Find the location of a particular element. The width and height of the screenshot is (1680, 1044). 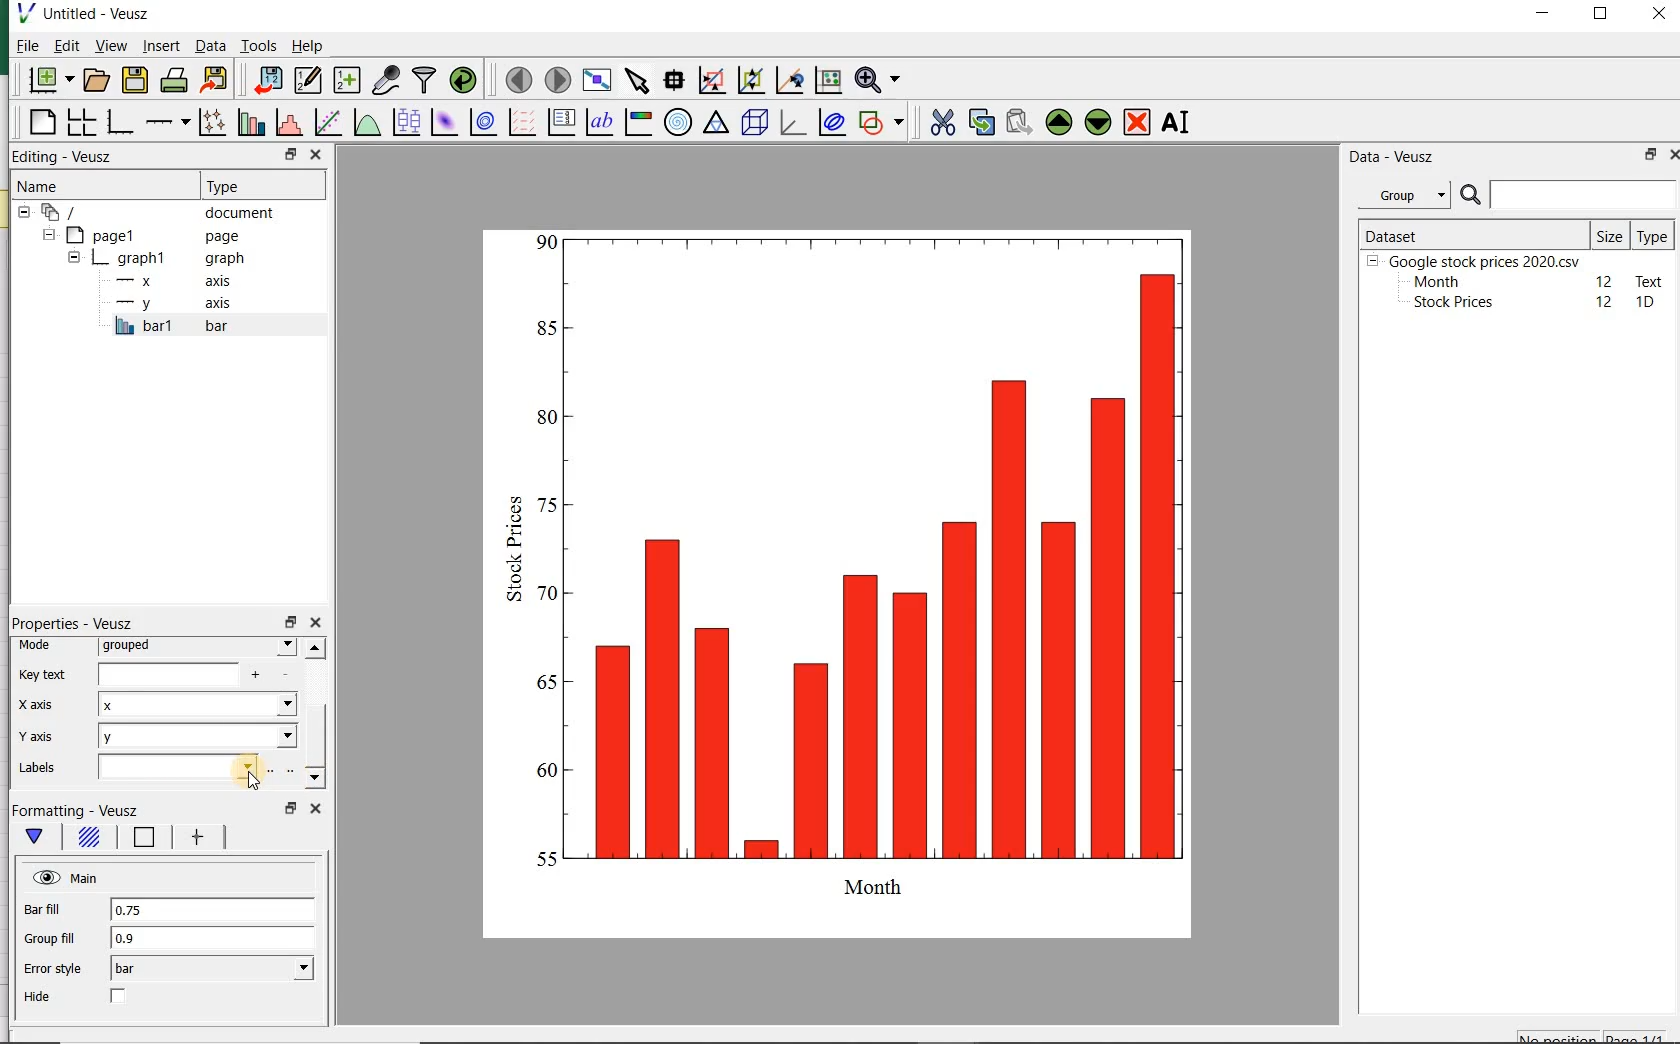

3d graph is located at coordinates (792, 124).